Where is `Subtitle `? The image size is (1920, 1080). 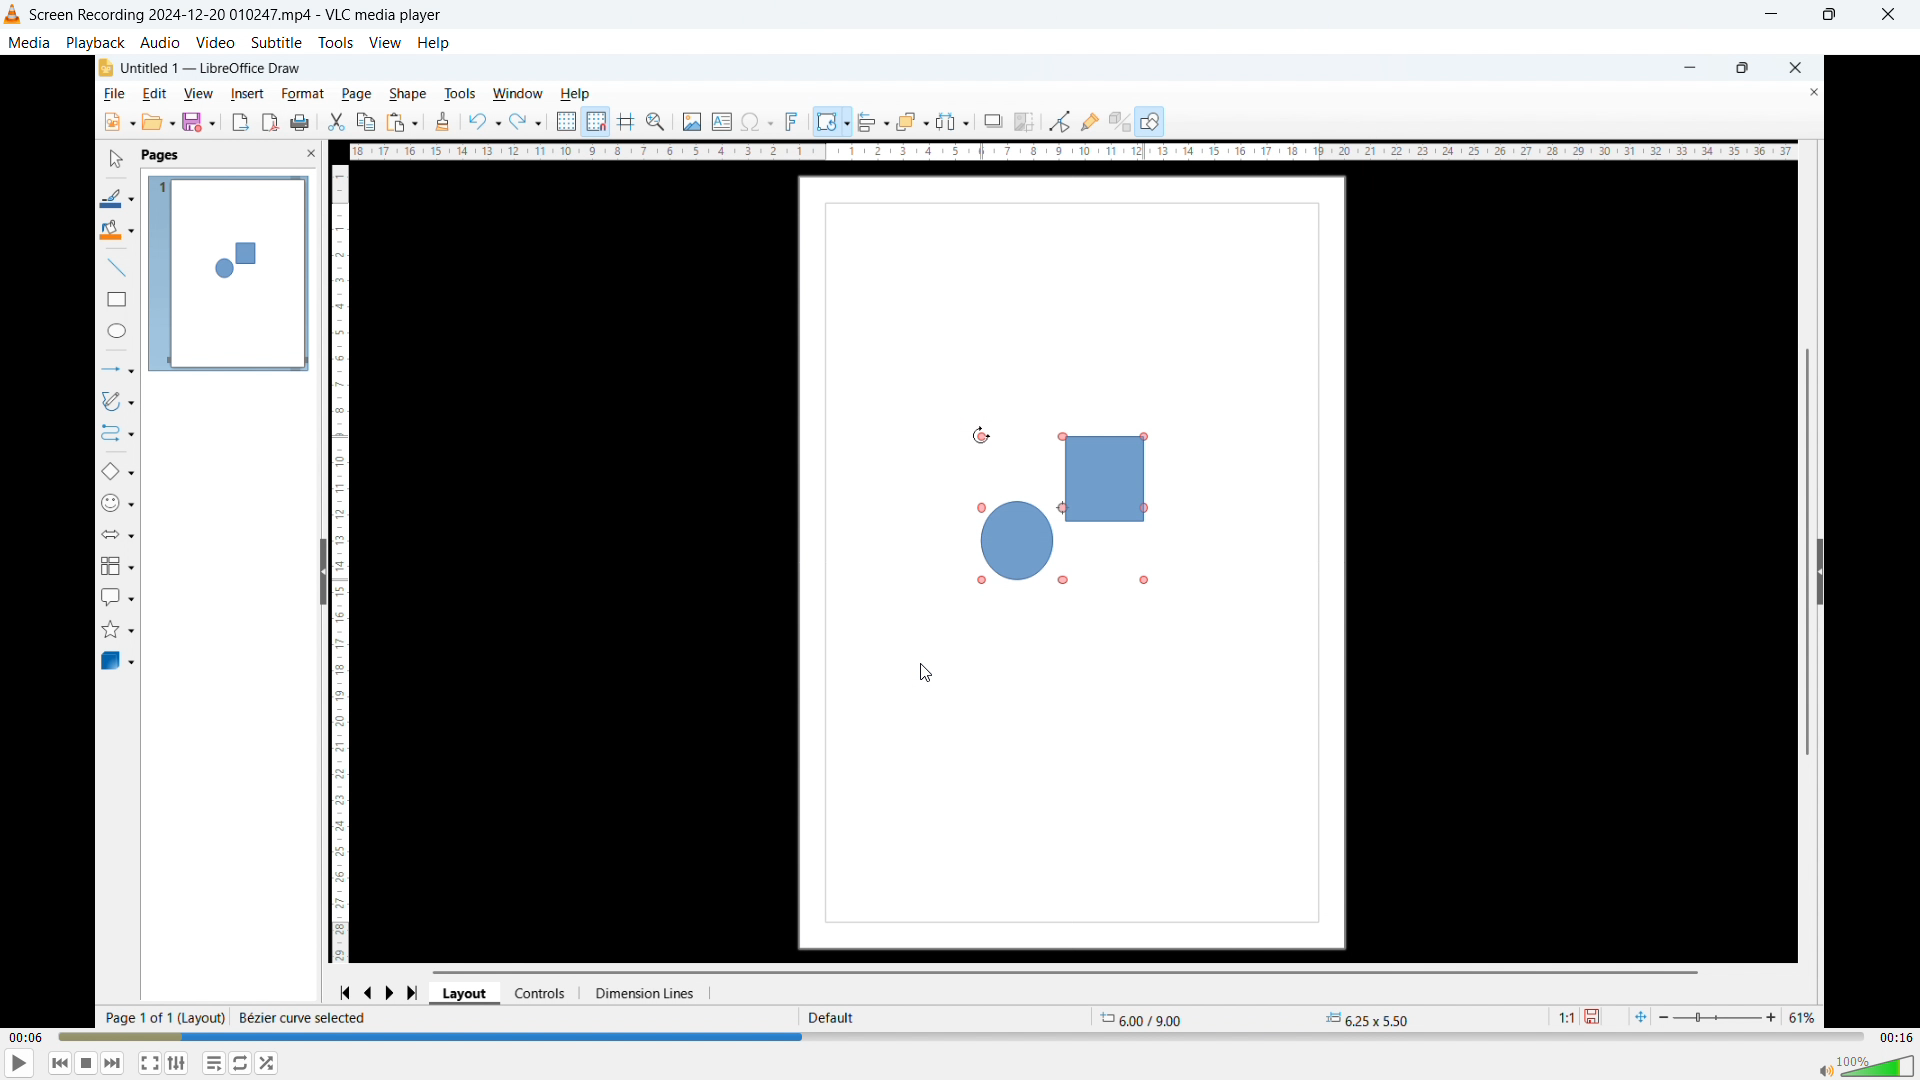 Subtitle  is located at coordinates (276, 42).